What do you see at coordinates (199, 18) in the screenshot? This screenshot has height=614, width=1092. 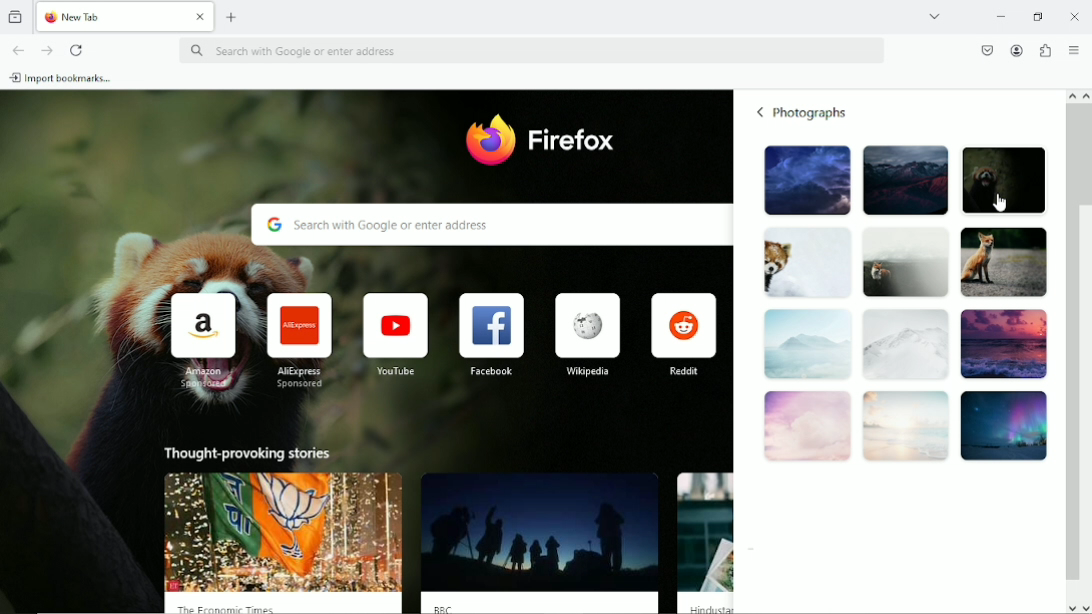 I see `close` at bounding box center [199, 18].